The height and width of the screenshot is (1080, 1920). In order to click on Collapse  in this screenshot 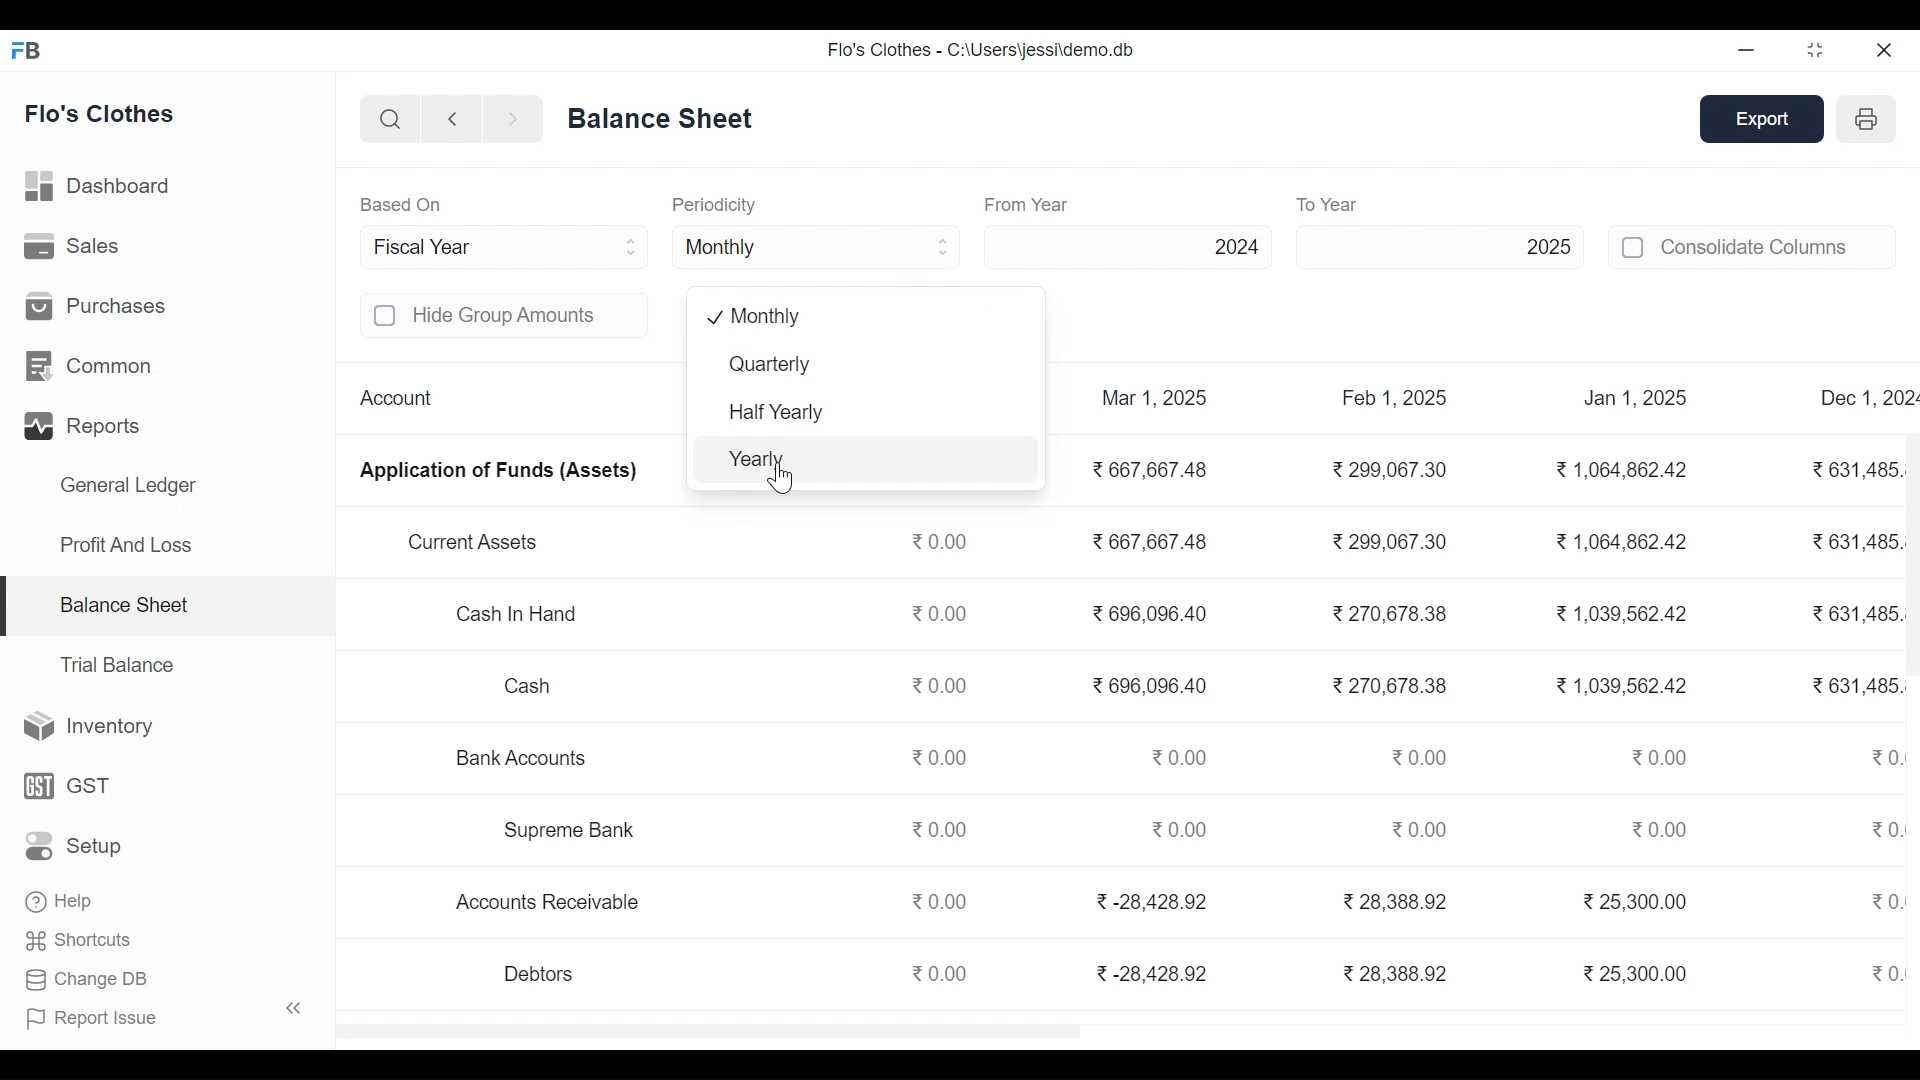, I will do `click(294, 1007)`.